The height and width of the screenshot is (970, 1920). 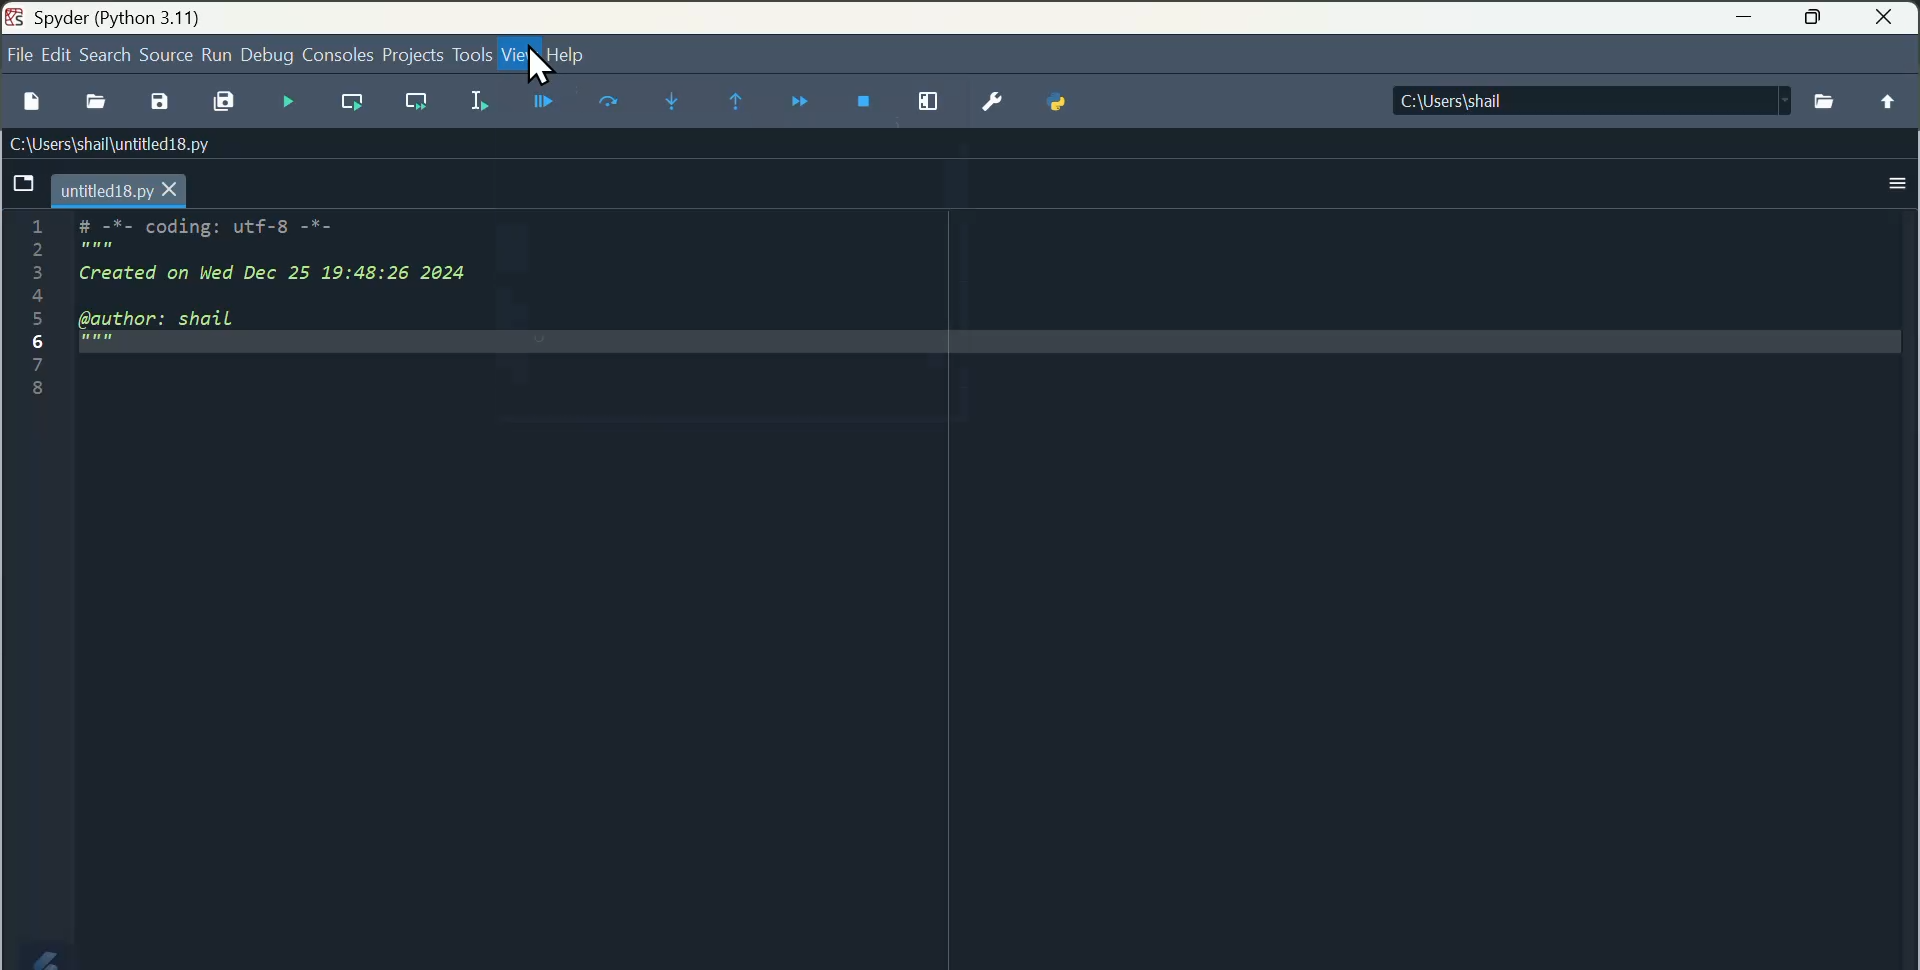 What do you see at coordinates (278, 328) in the screenshot?
I see `Code area` at bounding box center [278, 328].